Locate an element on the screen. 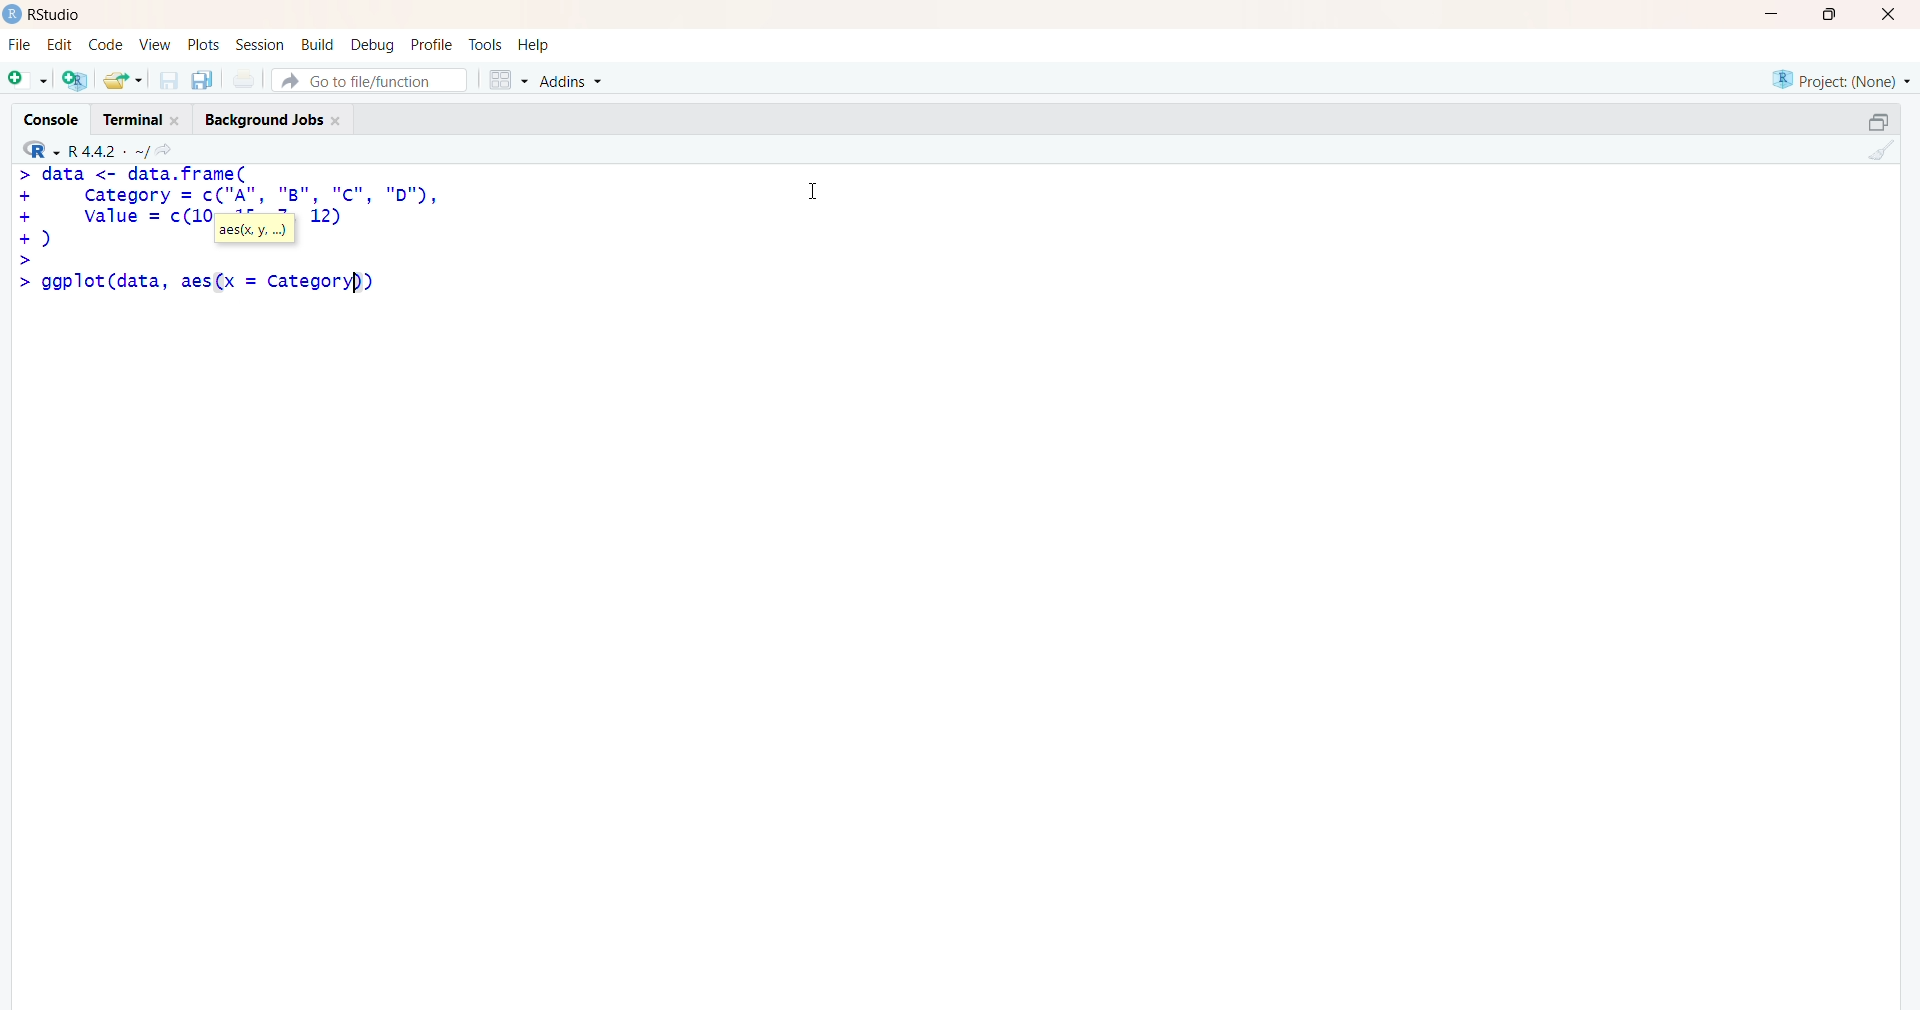  plots is located at coordinates (206, 45).